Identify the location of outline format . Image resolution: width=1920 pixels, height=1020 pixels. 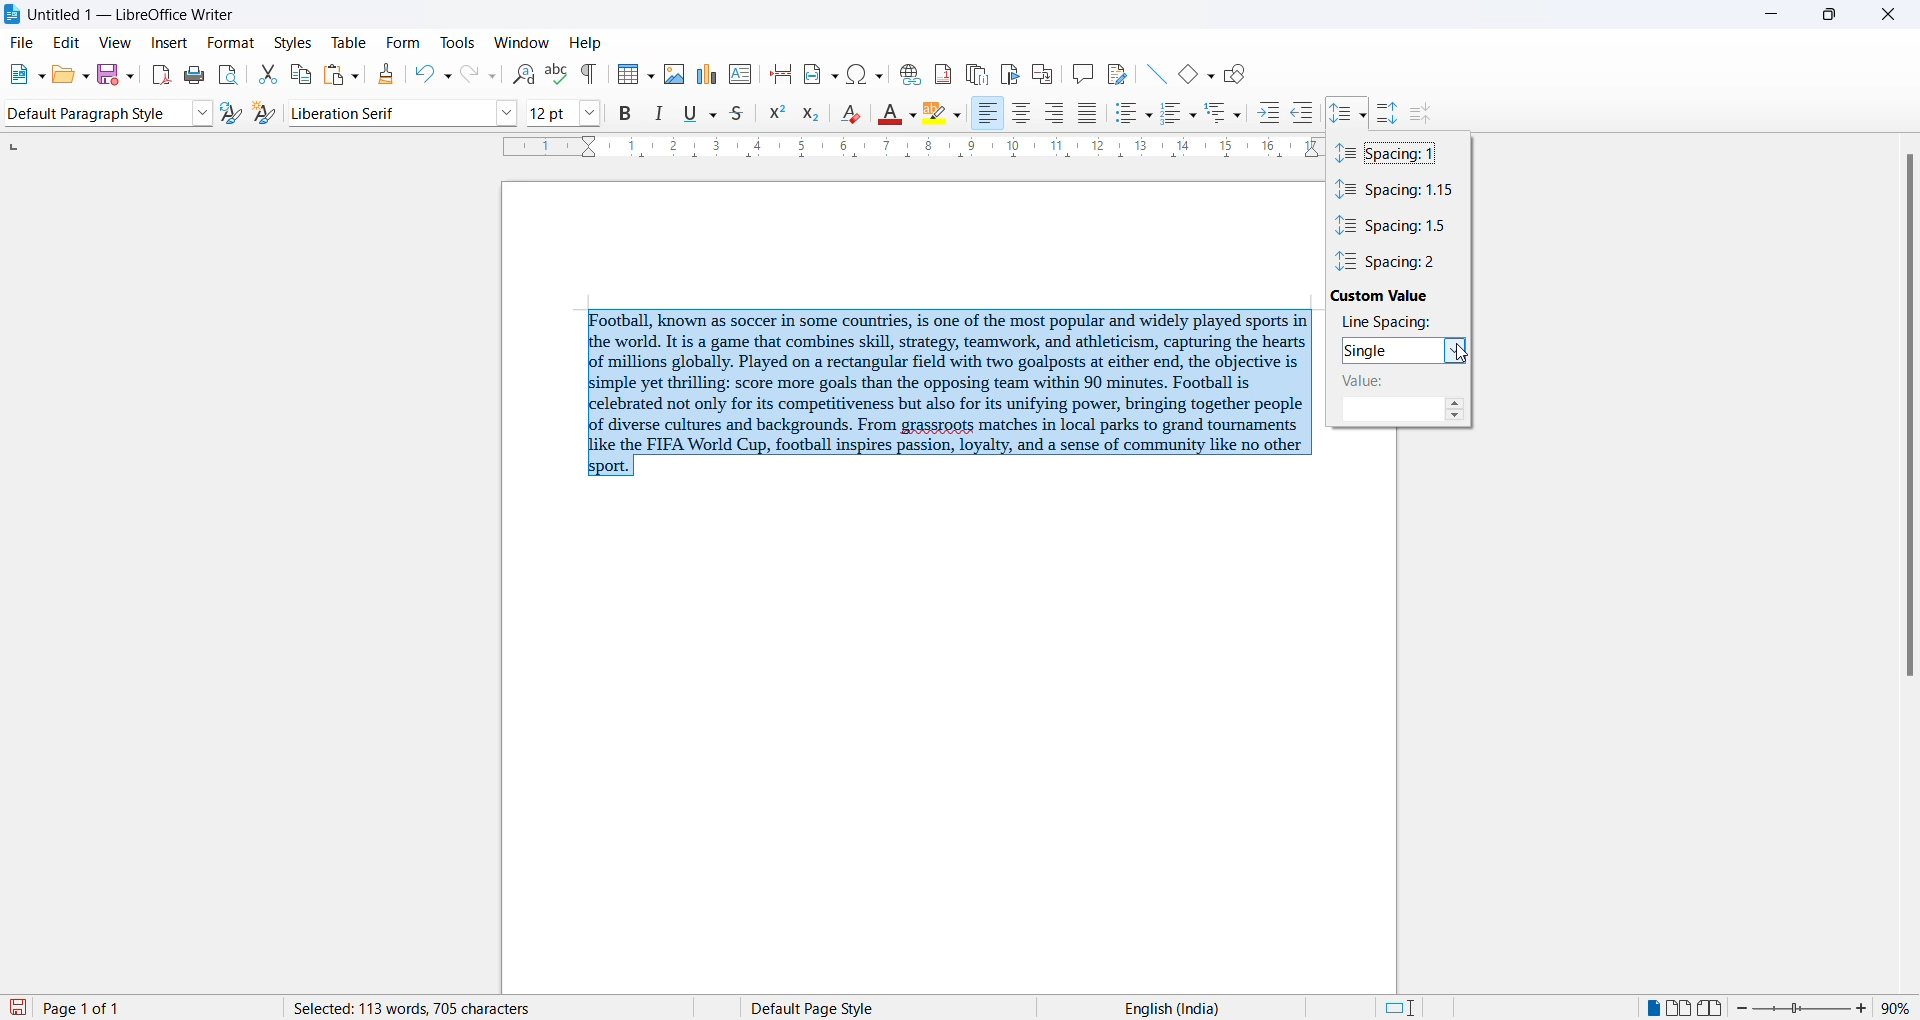
(1213, 115).